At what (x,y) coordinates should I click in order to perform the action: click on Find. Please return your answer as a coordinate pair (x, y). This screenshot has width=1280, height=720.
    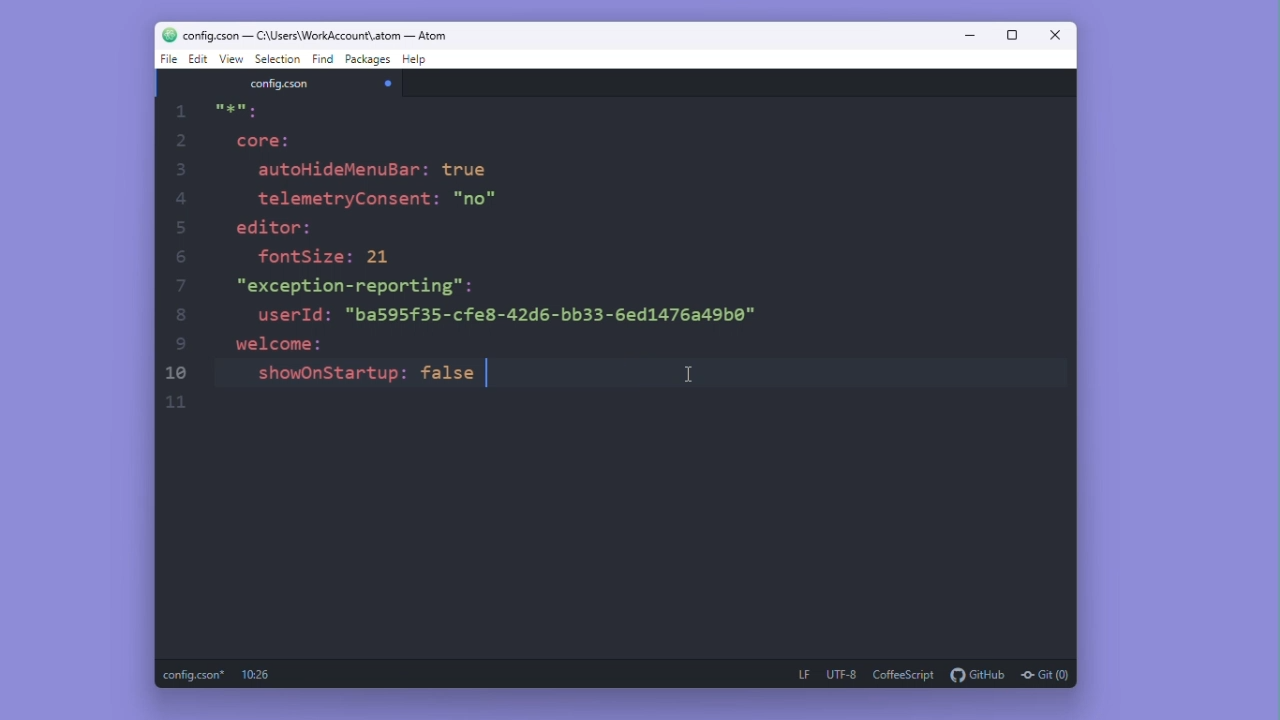
    Looking at the image, I should click on (323, 60).